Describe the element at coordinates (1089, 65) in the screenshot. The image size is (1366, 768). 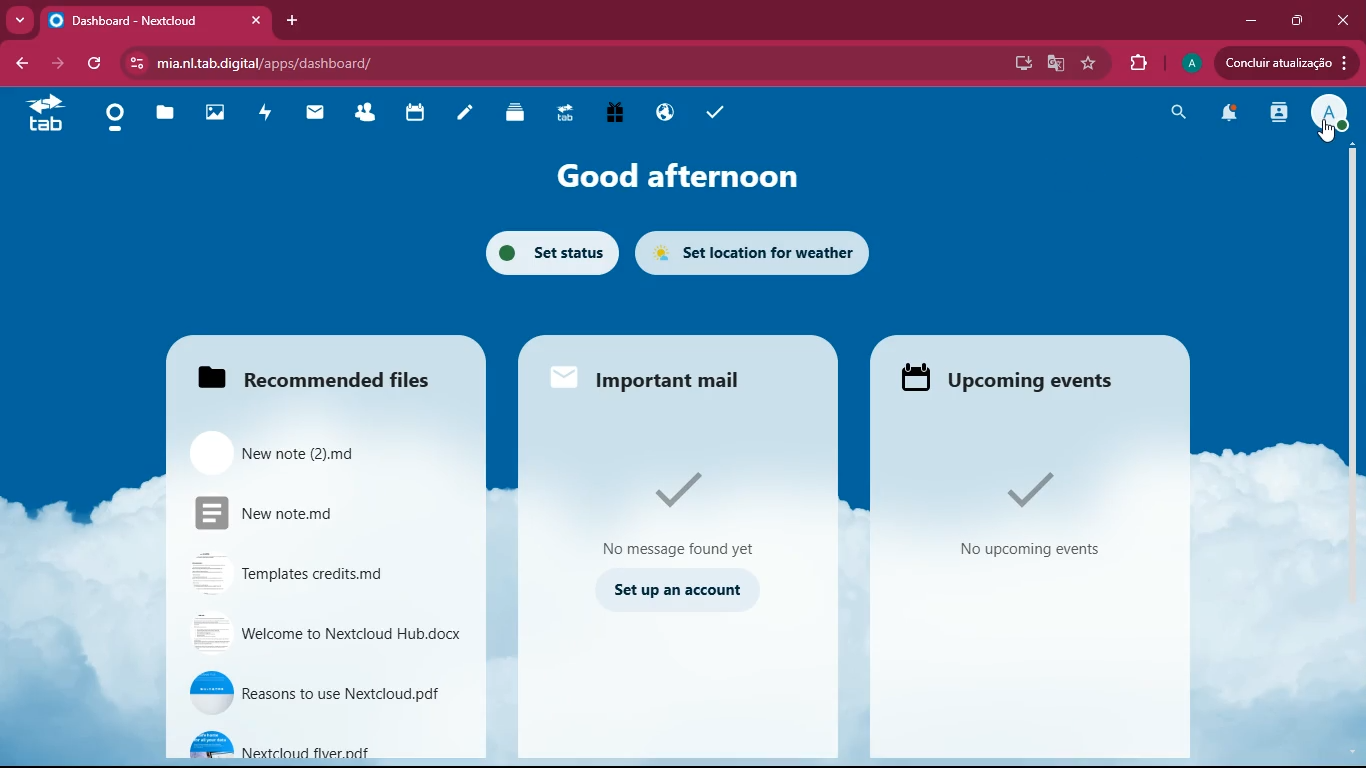
I see `favorite` at that location.